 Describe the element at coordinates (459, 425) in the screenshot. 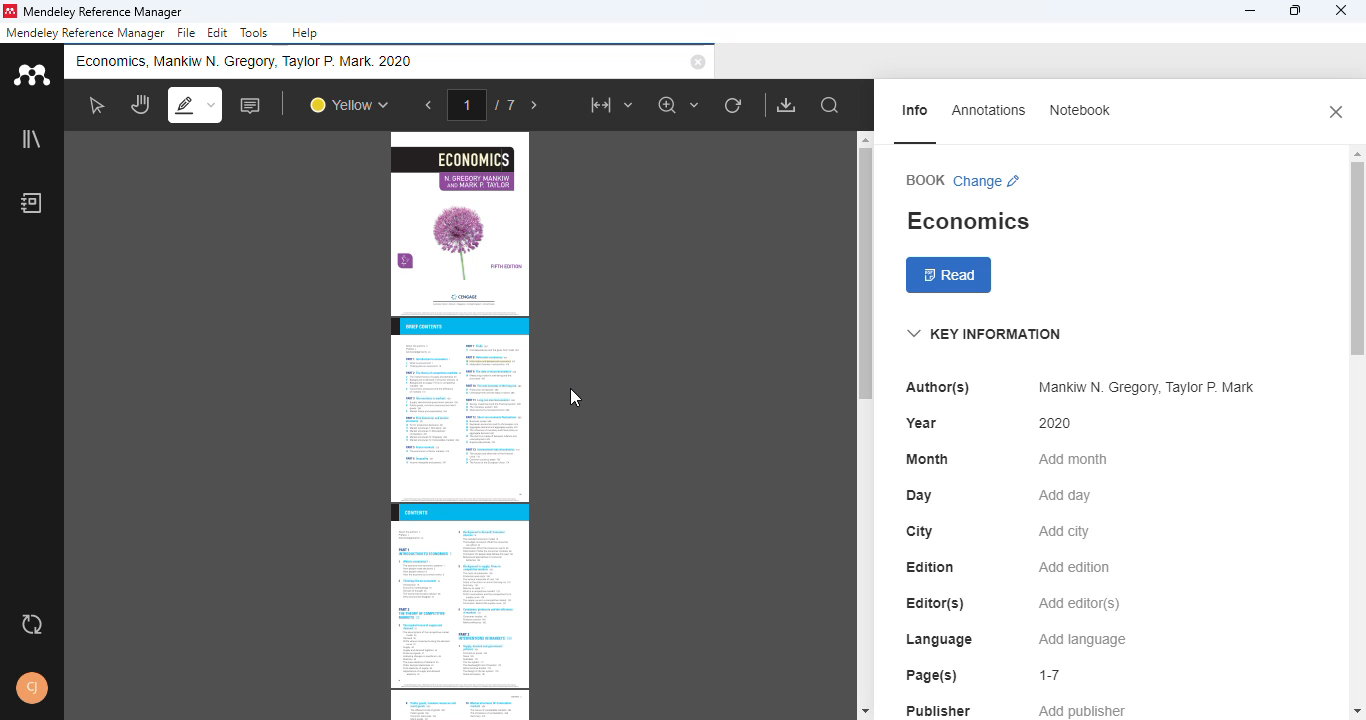

I see `PDF downloaded for offline use` at that location.